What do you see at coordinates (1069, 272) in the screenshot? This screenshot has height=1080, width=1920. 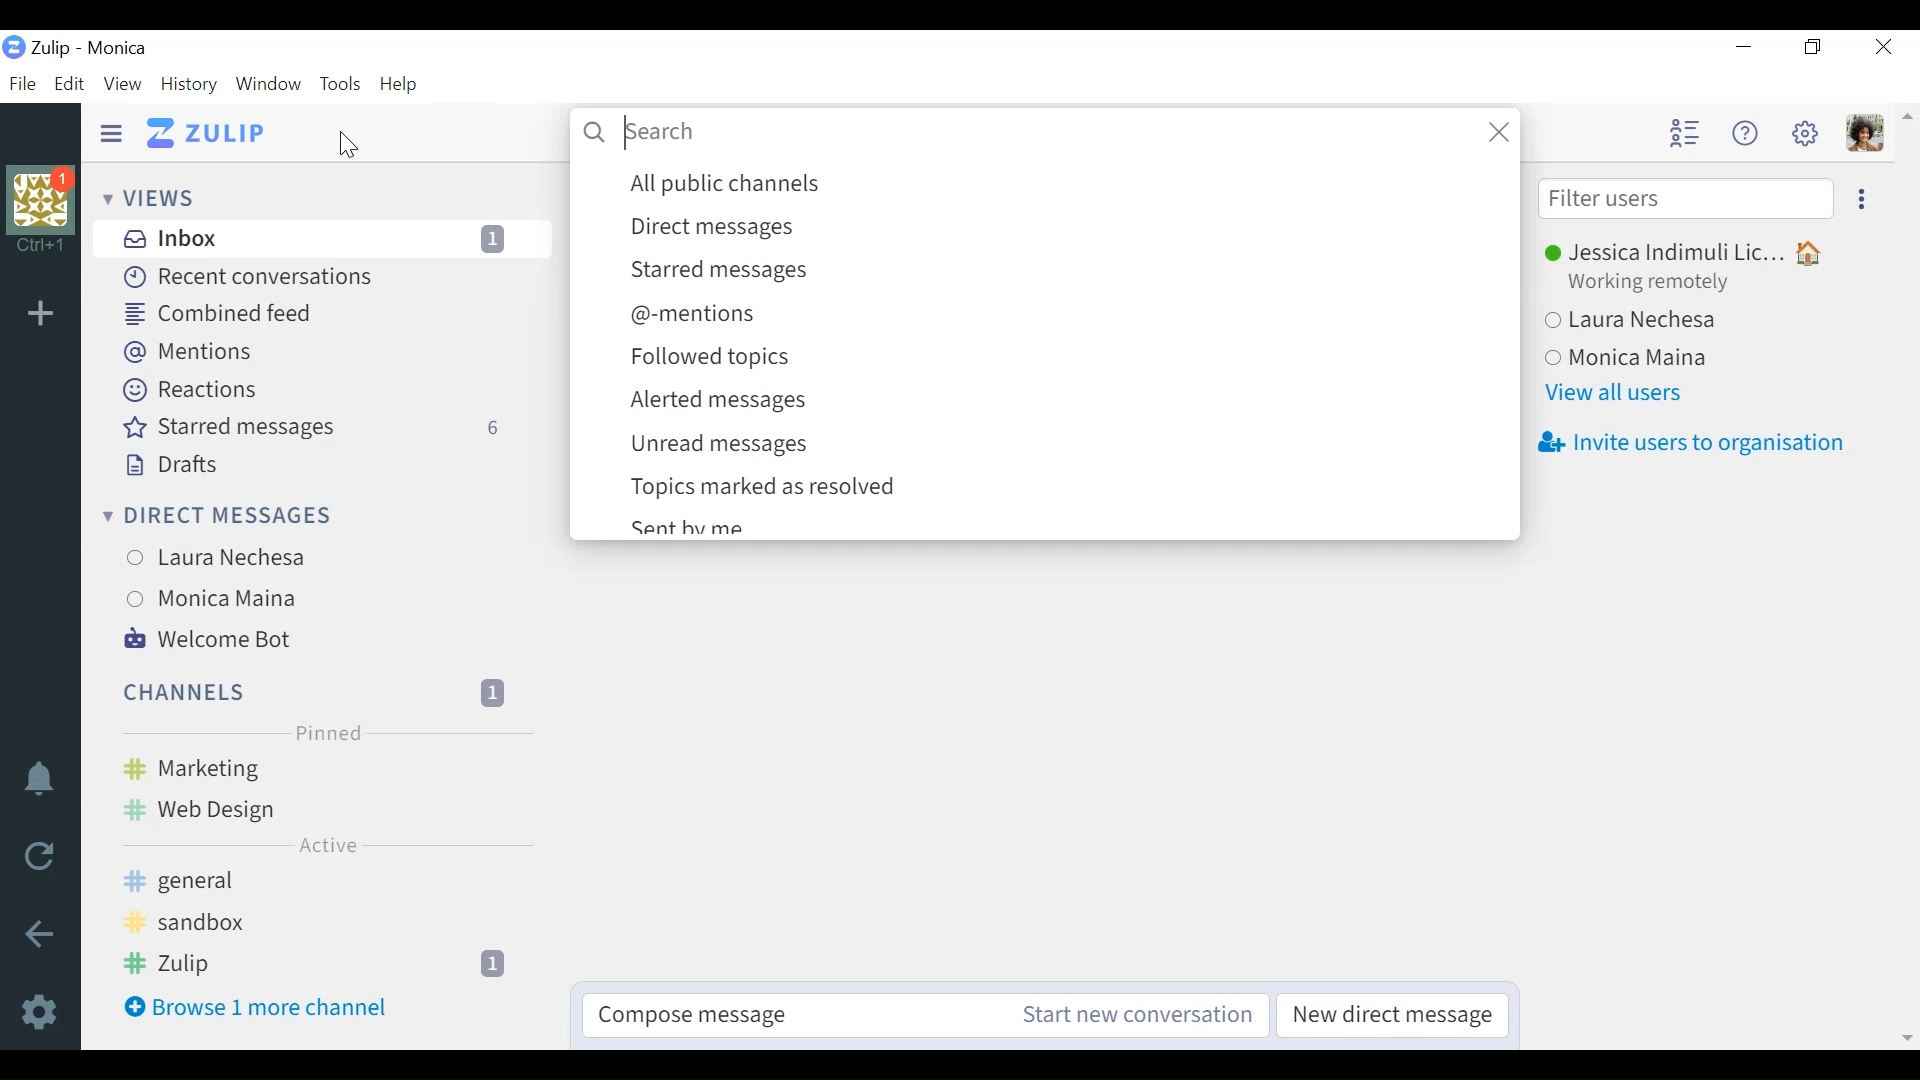 I see `Starred messages` at bounding box center [1069, 272].